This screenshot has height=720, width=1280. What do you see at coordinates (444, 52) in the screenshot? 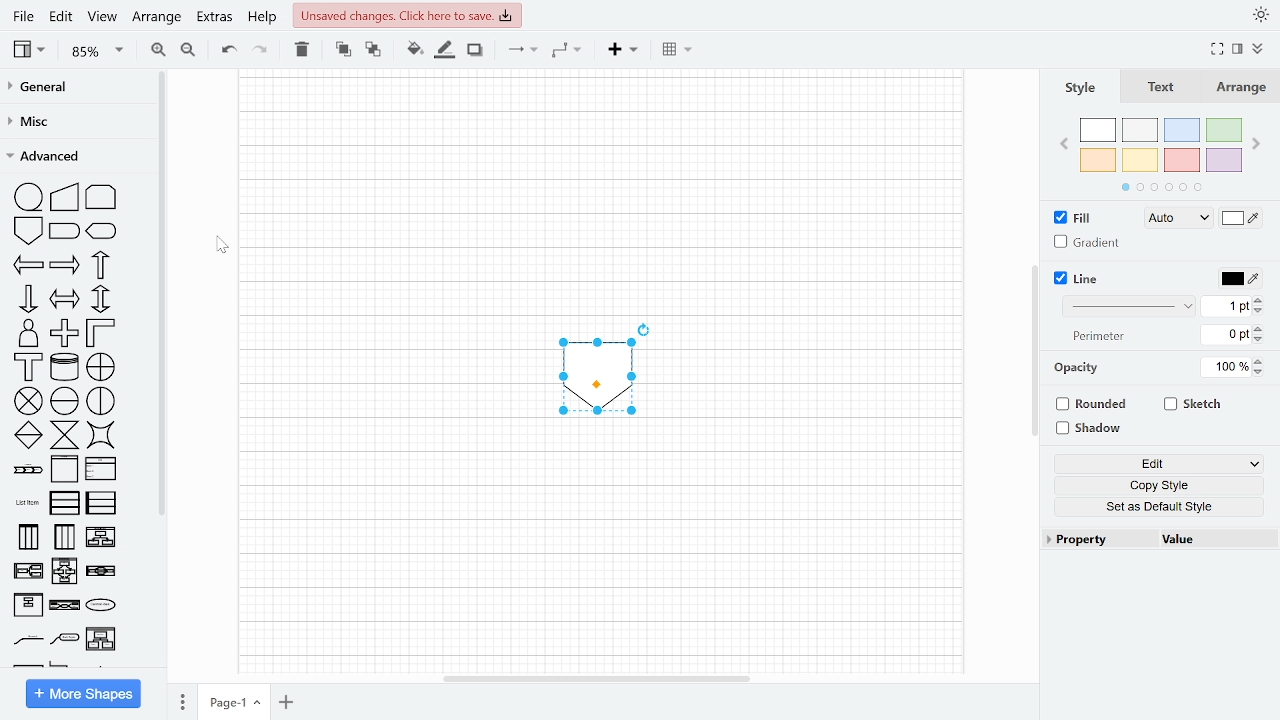
I see `Fill line` at bounding box center [444, 52].